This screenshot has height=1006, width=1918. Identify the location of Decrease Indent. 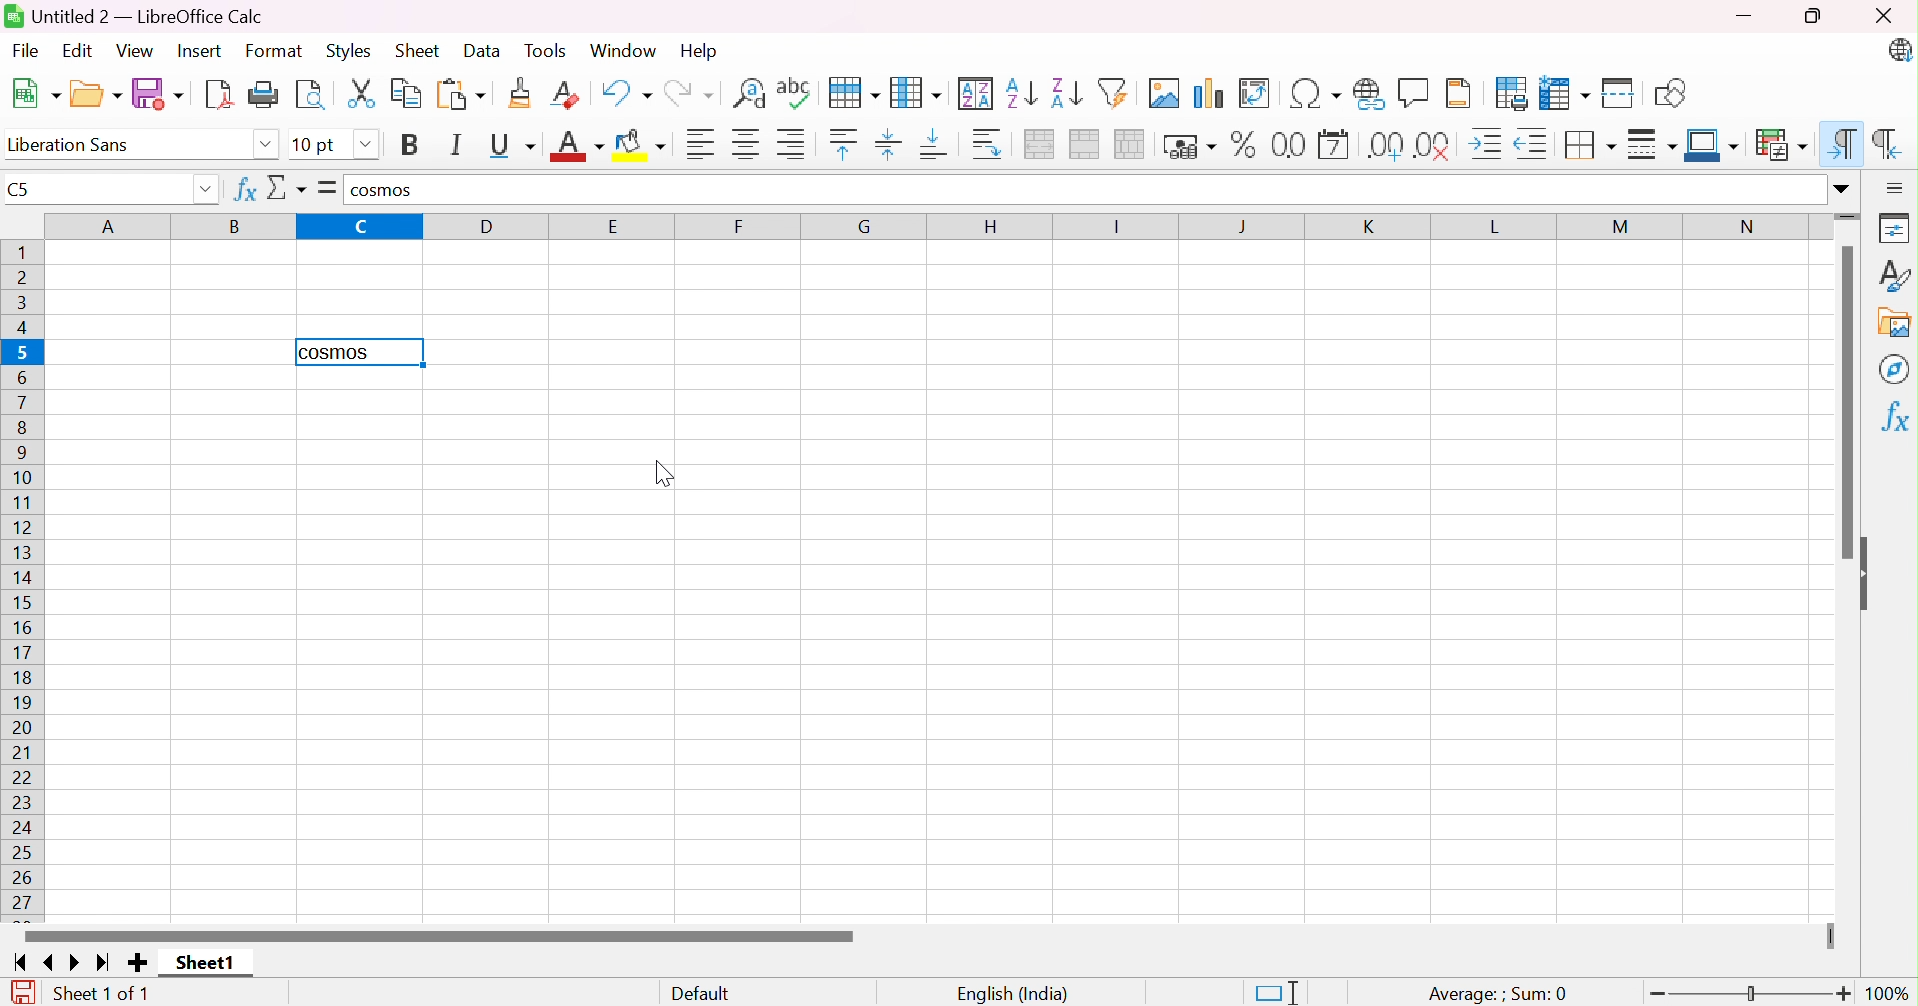
(1535, 144).